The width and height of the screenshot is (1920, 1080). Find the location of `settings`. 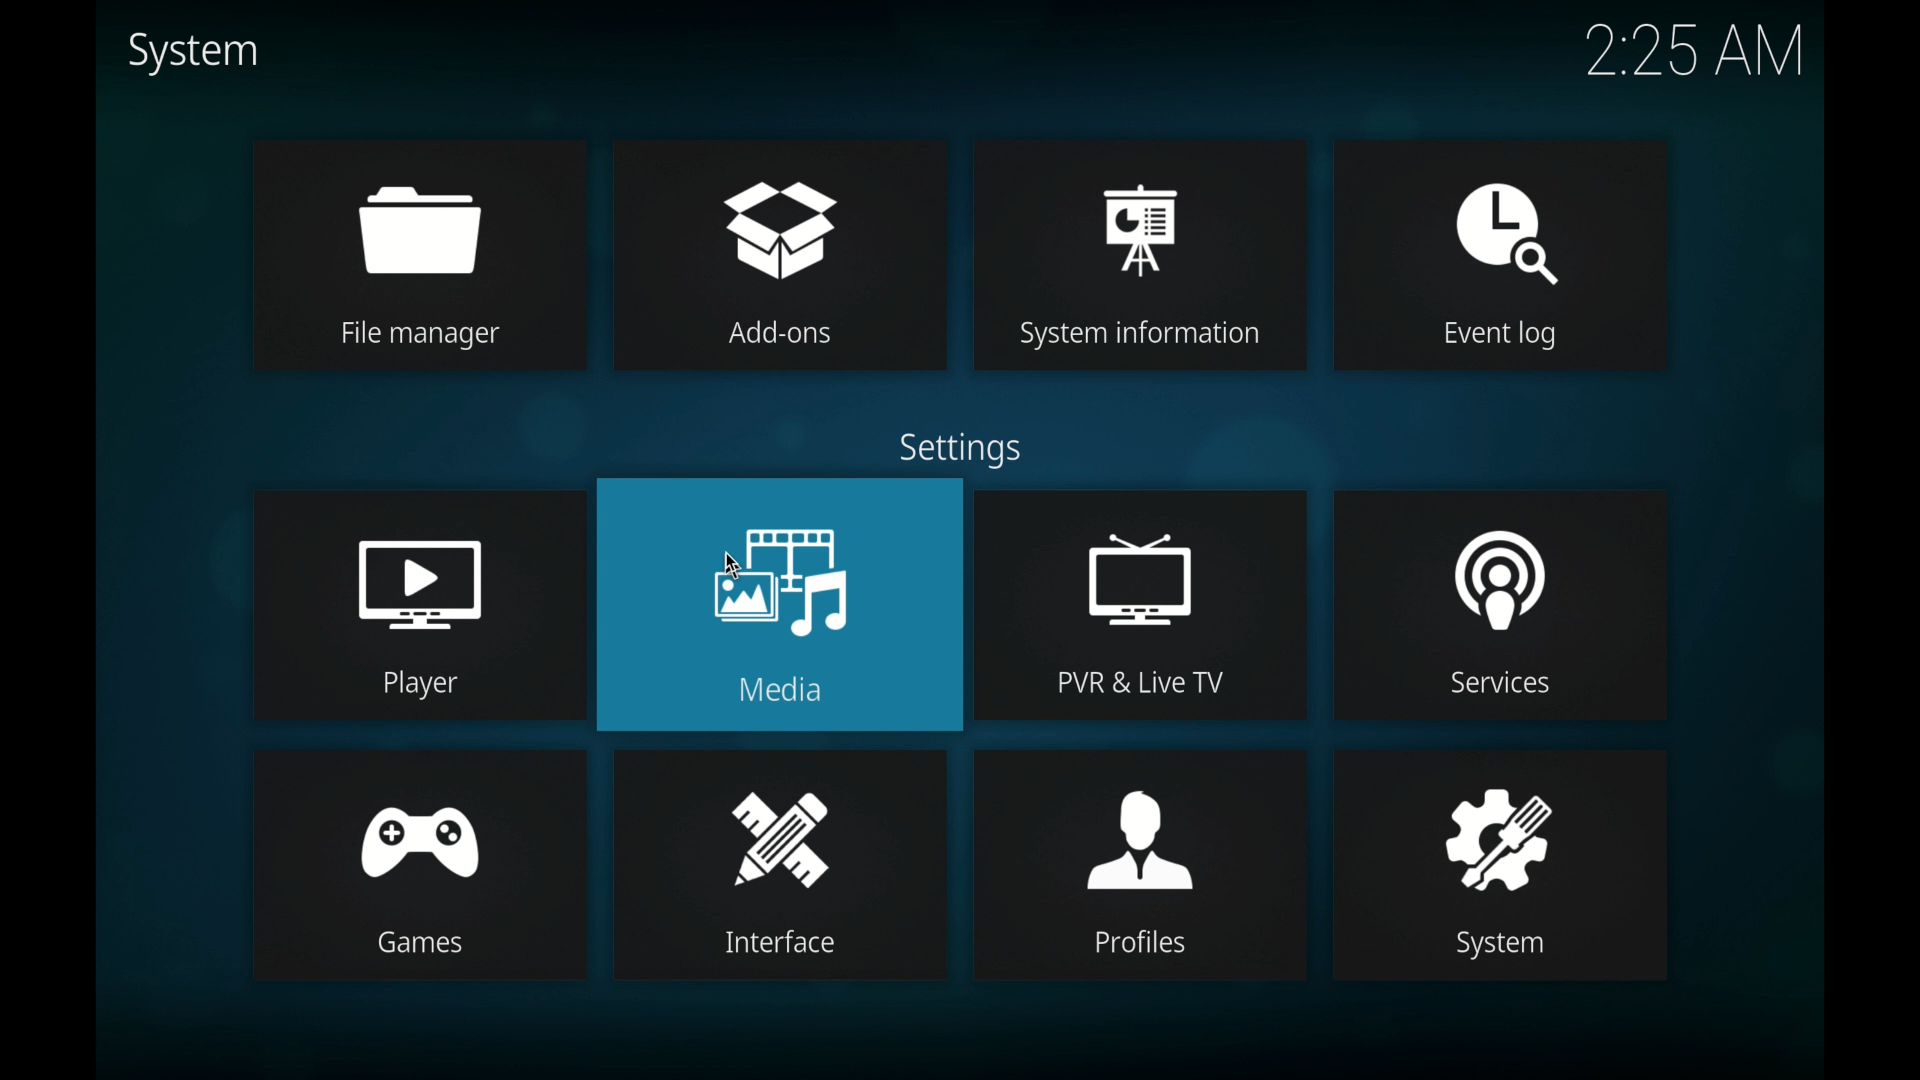

settings is located at coordinates (959, 448).